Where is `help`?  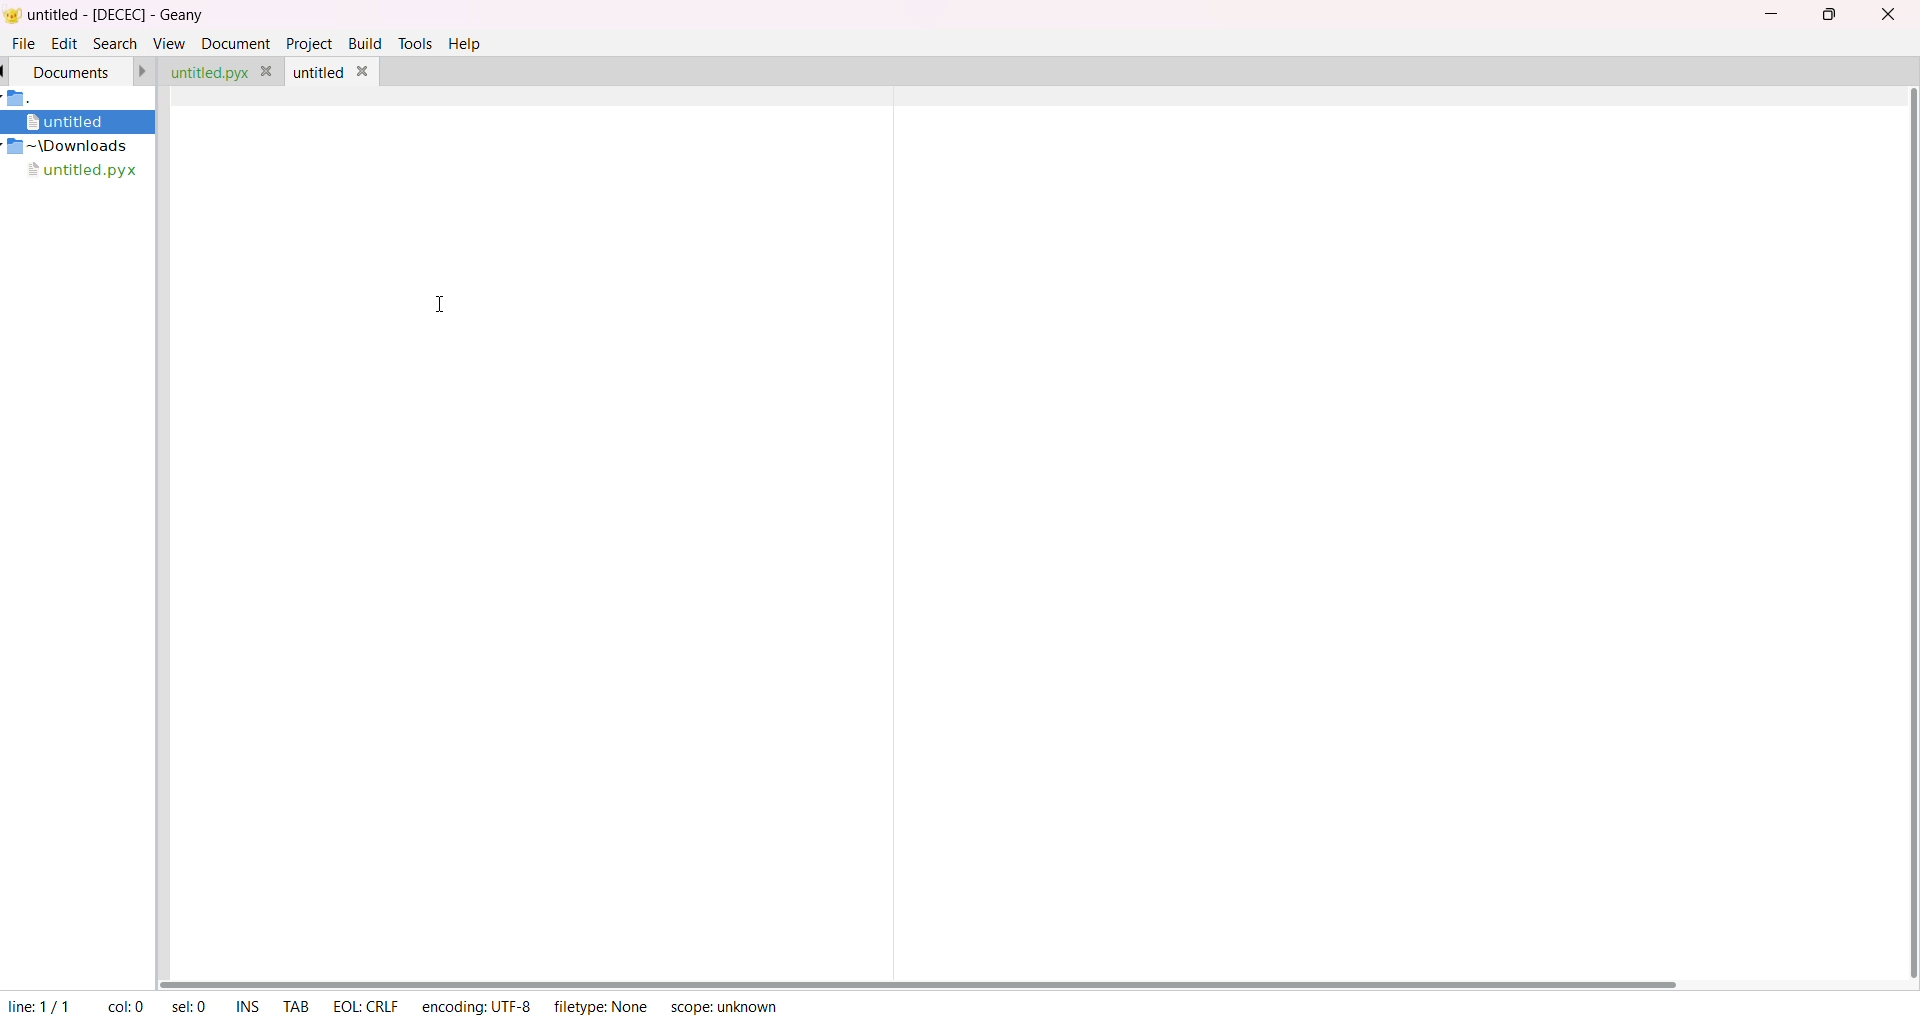 help is located at coordinates (465, 43).